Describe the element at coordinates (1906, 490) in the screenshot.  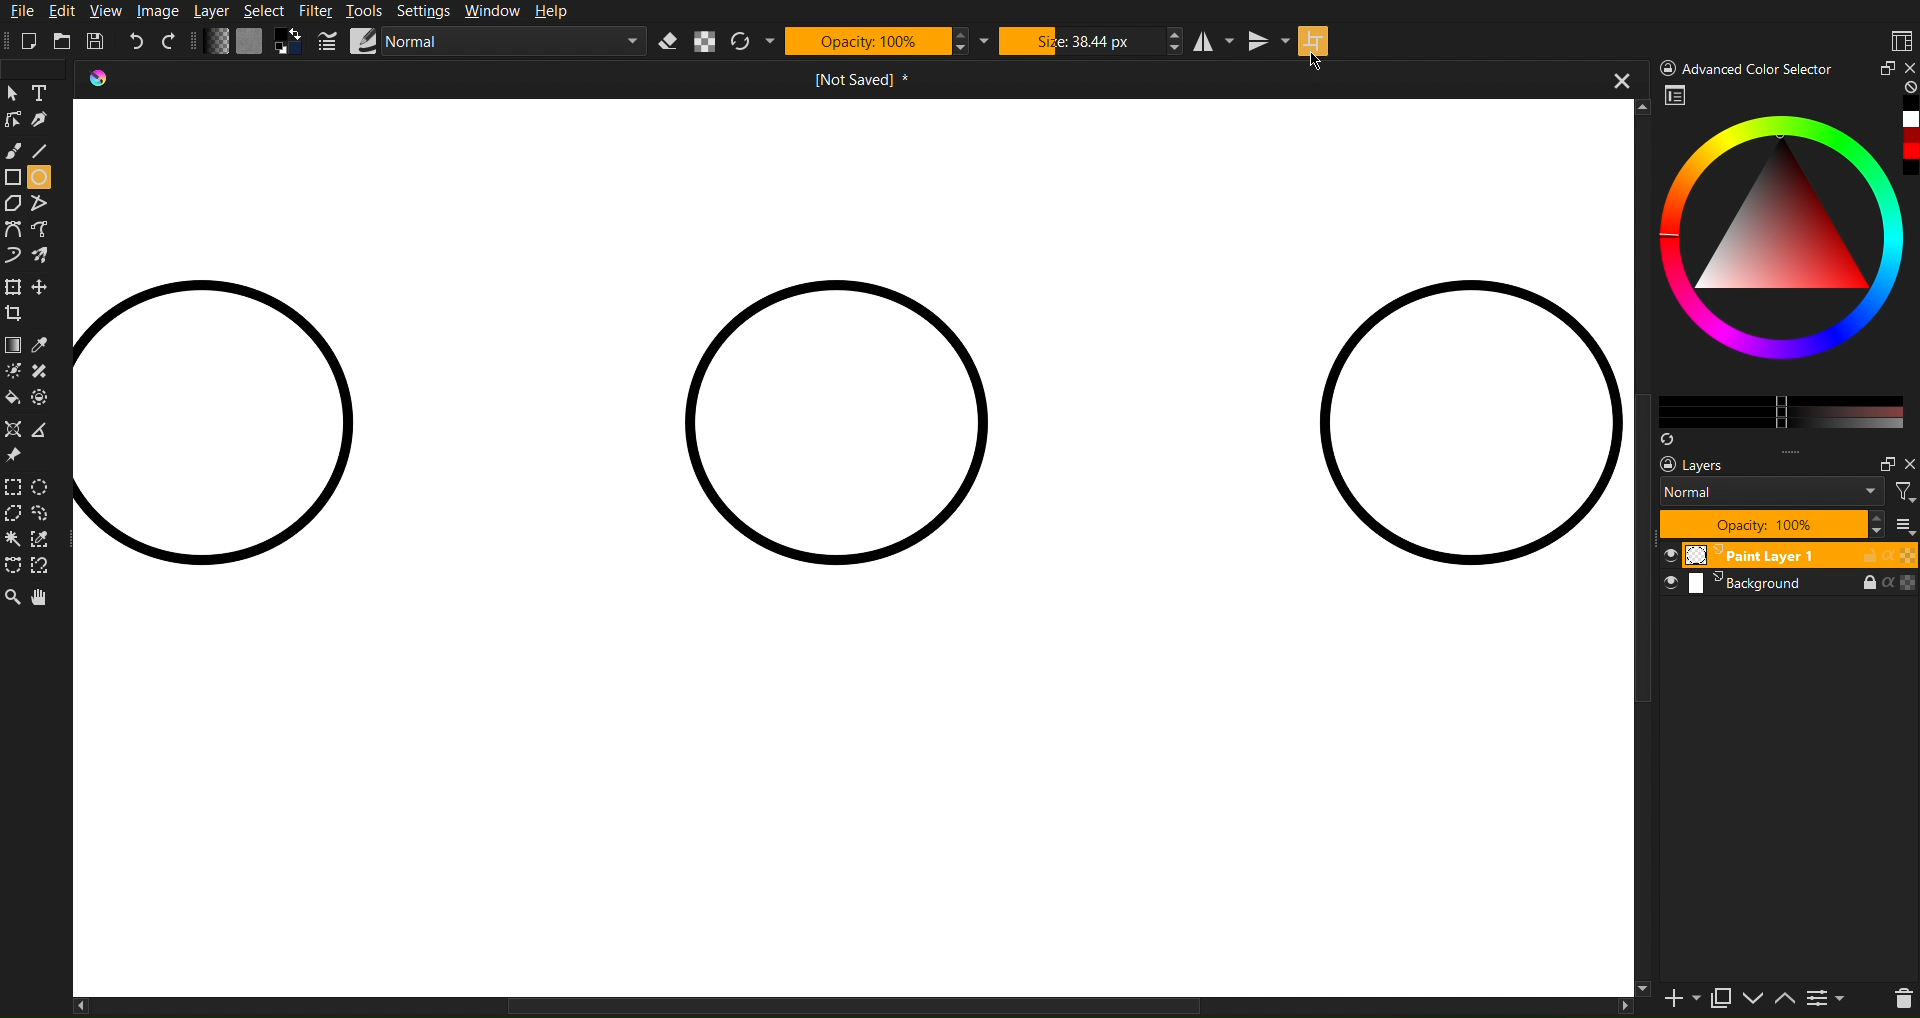
I see `filter` at that location.